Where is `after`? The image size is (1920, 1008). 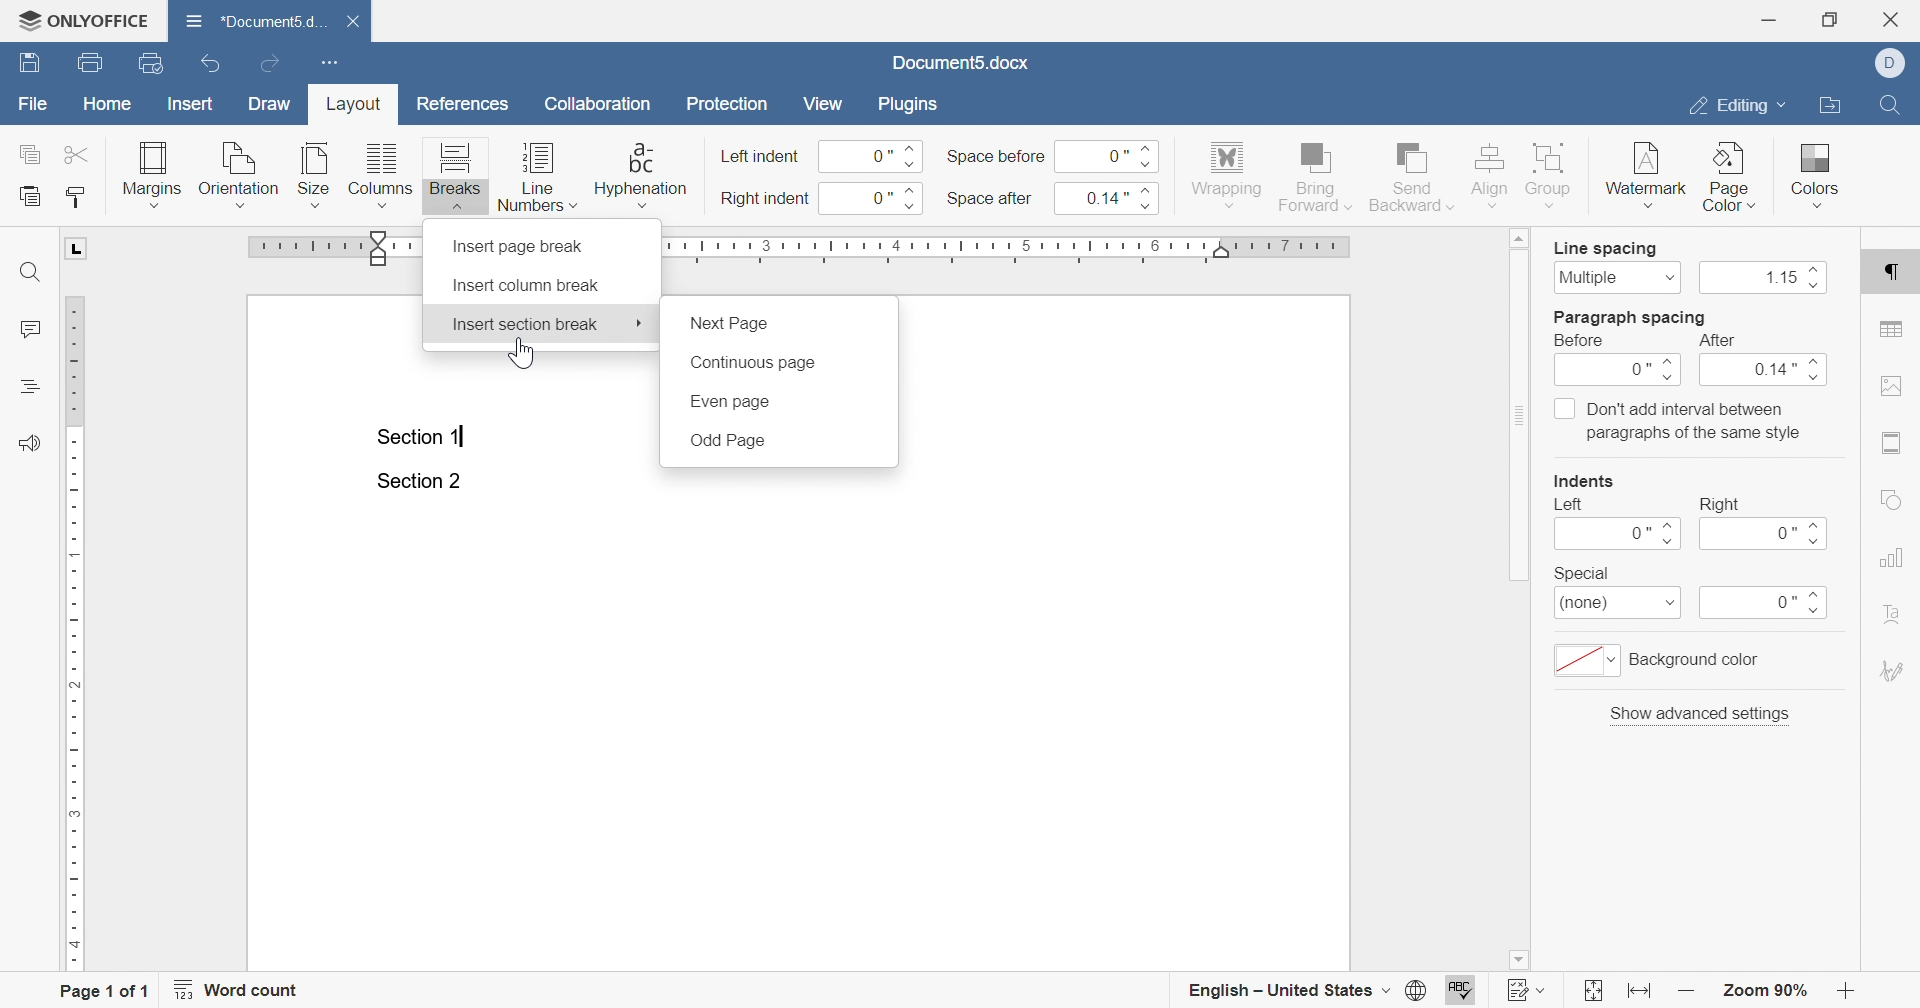
after is located at coordinates (1715, 341).